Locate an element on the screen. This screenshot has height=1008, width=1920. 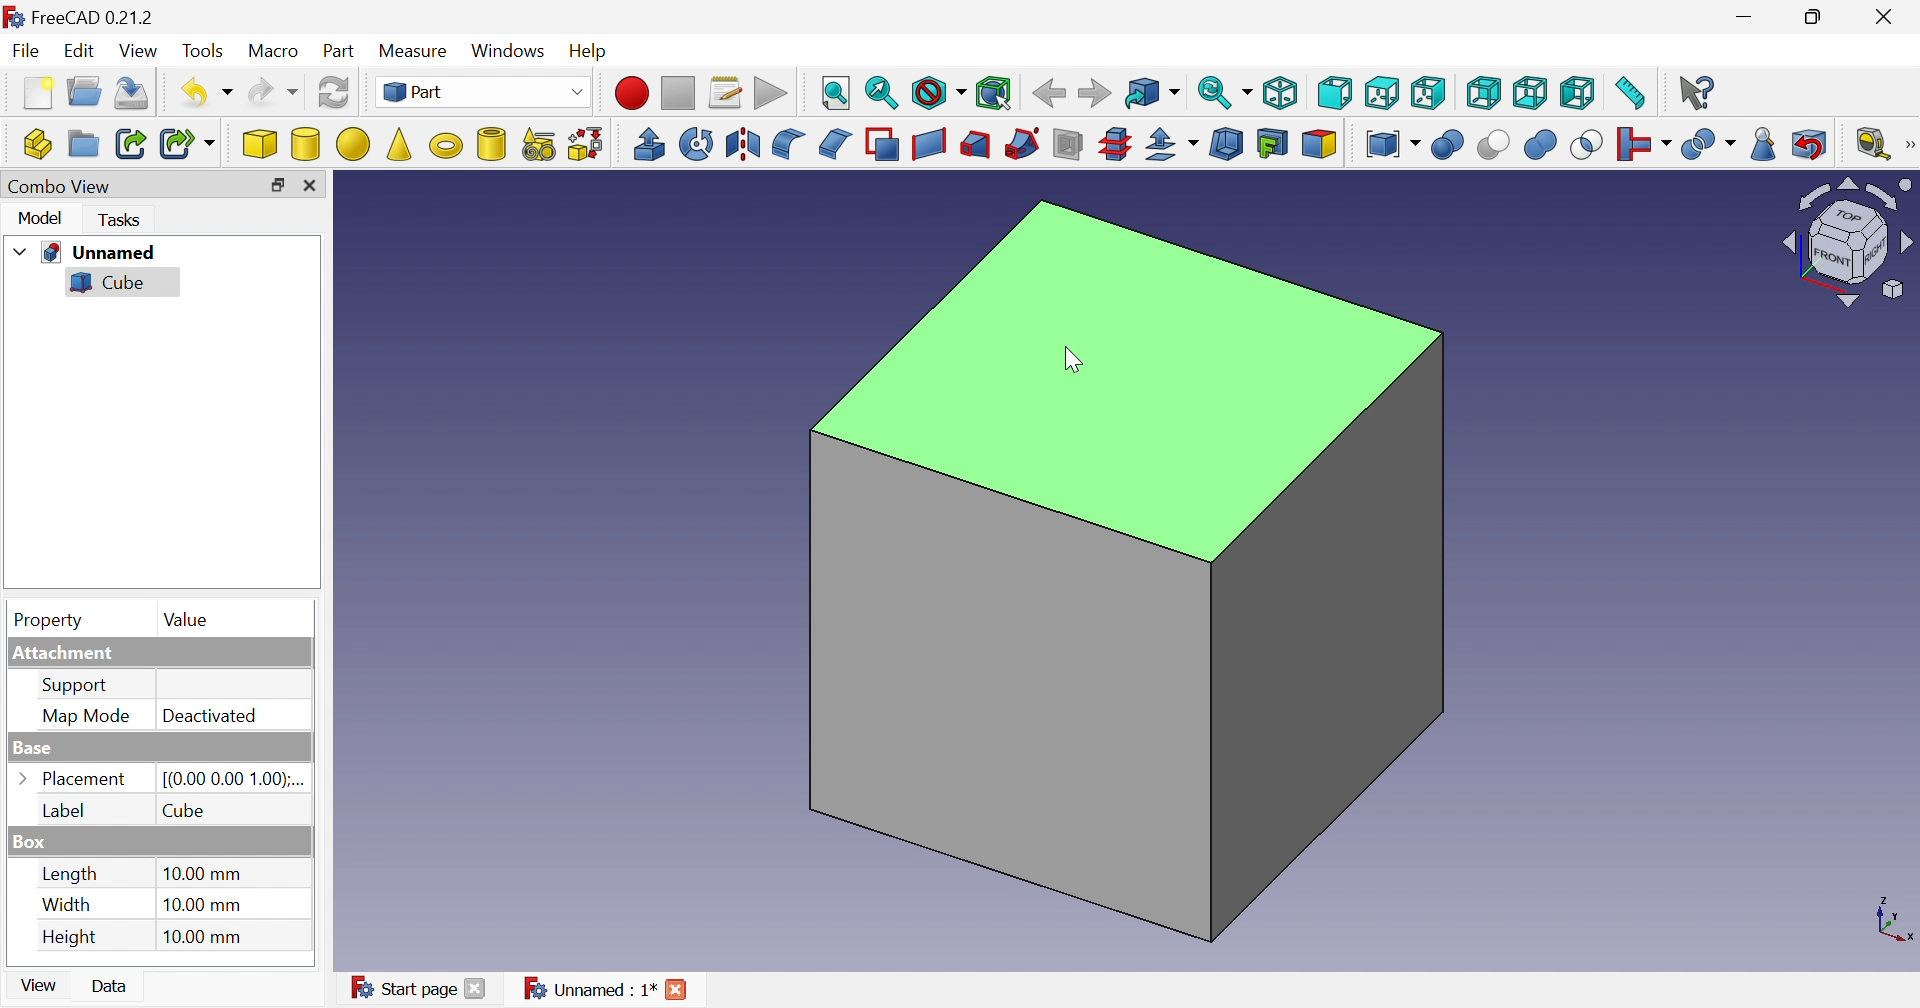
Help is located at coordinates (589, 52).